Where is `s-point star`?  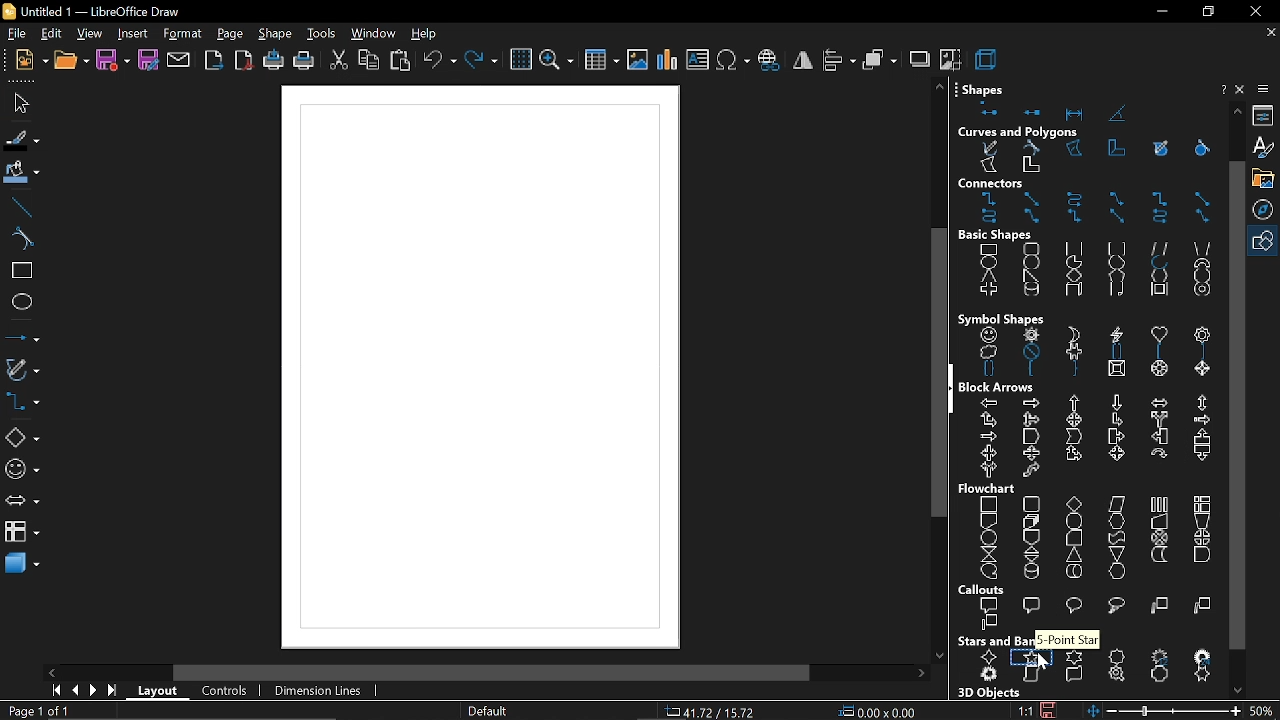
s-point star is located at coordinates (1067, 639).